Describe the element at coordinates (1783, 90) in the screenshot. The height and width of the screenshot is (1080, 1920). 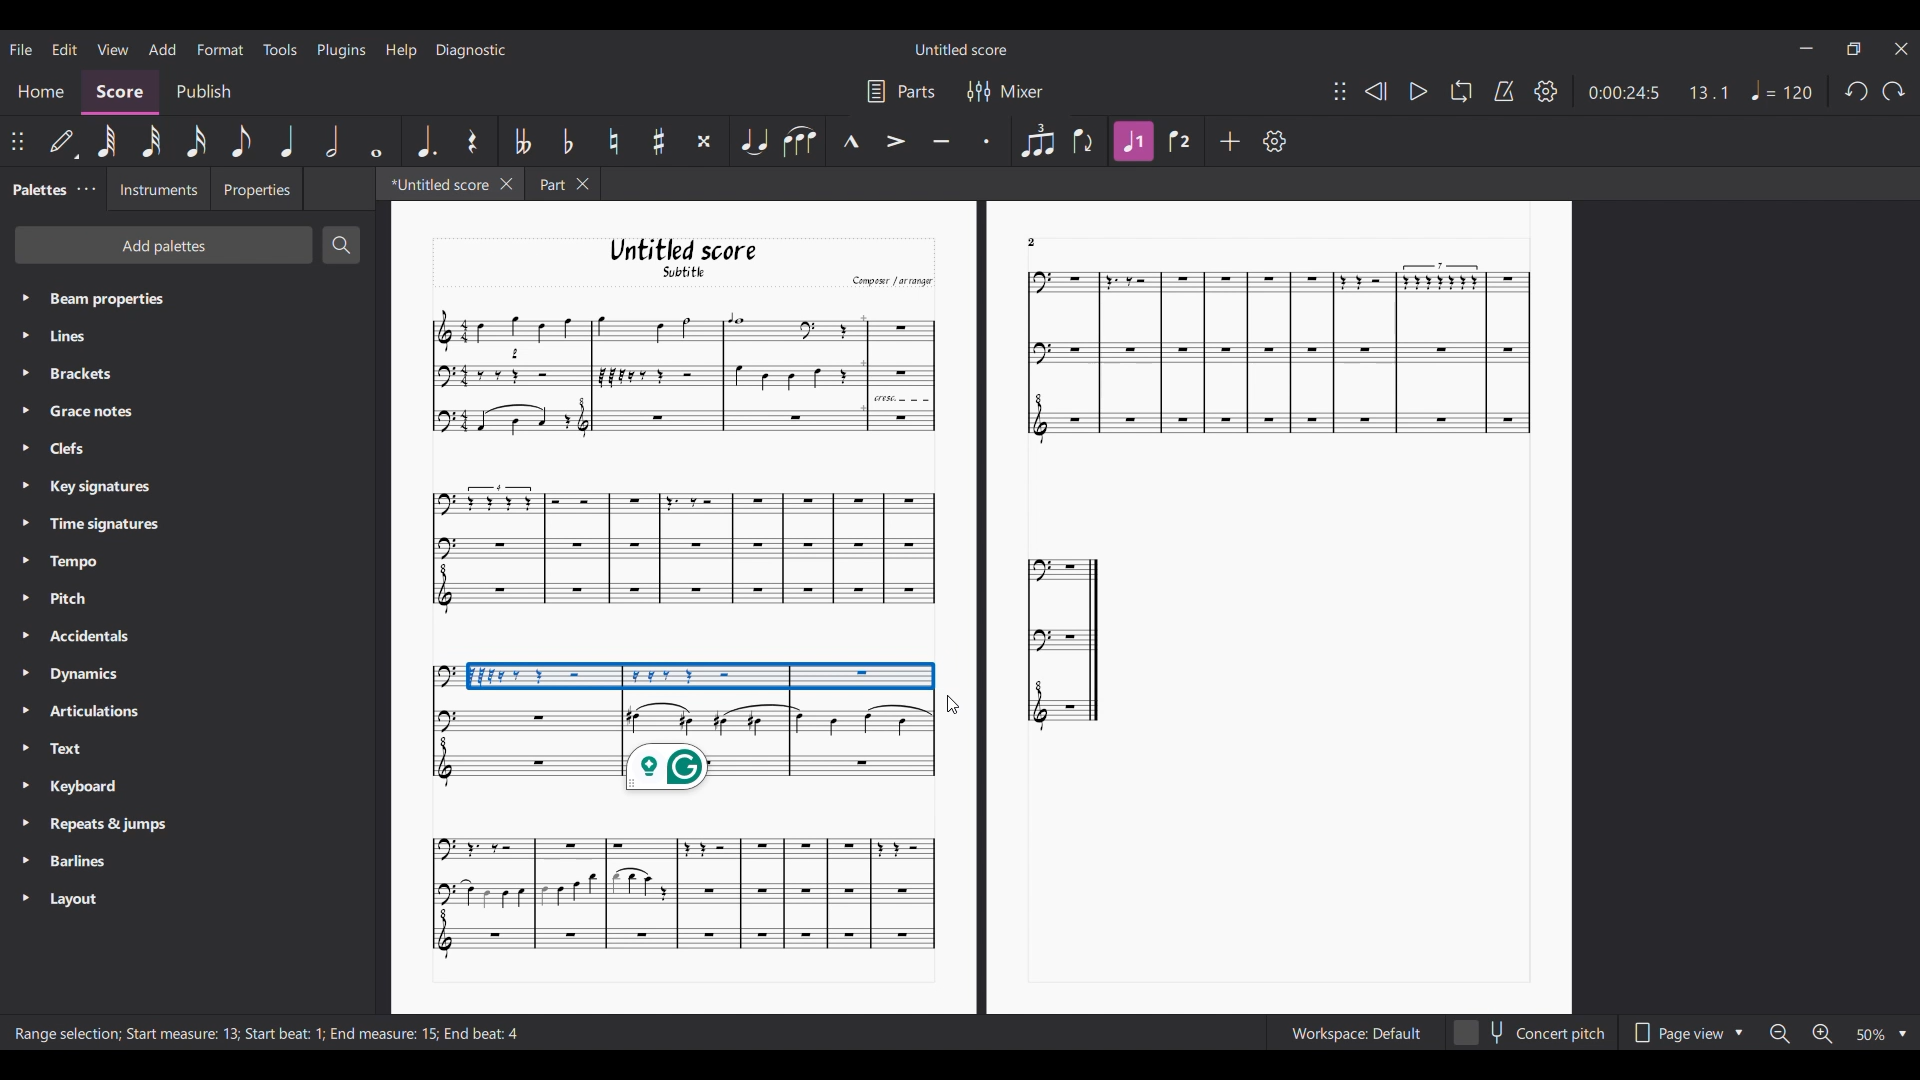
I see `Tempo` at that location.